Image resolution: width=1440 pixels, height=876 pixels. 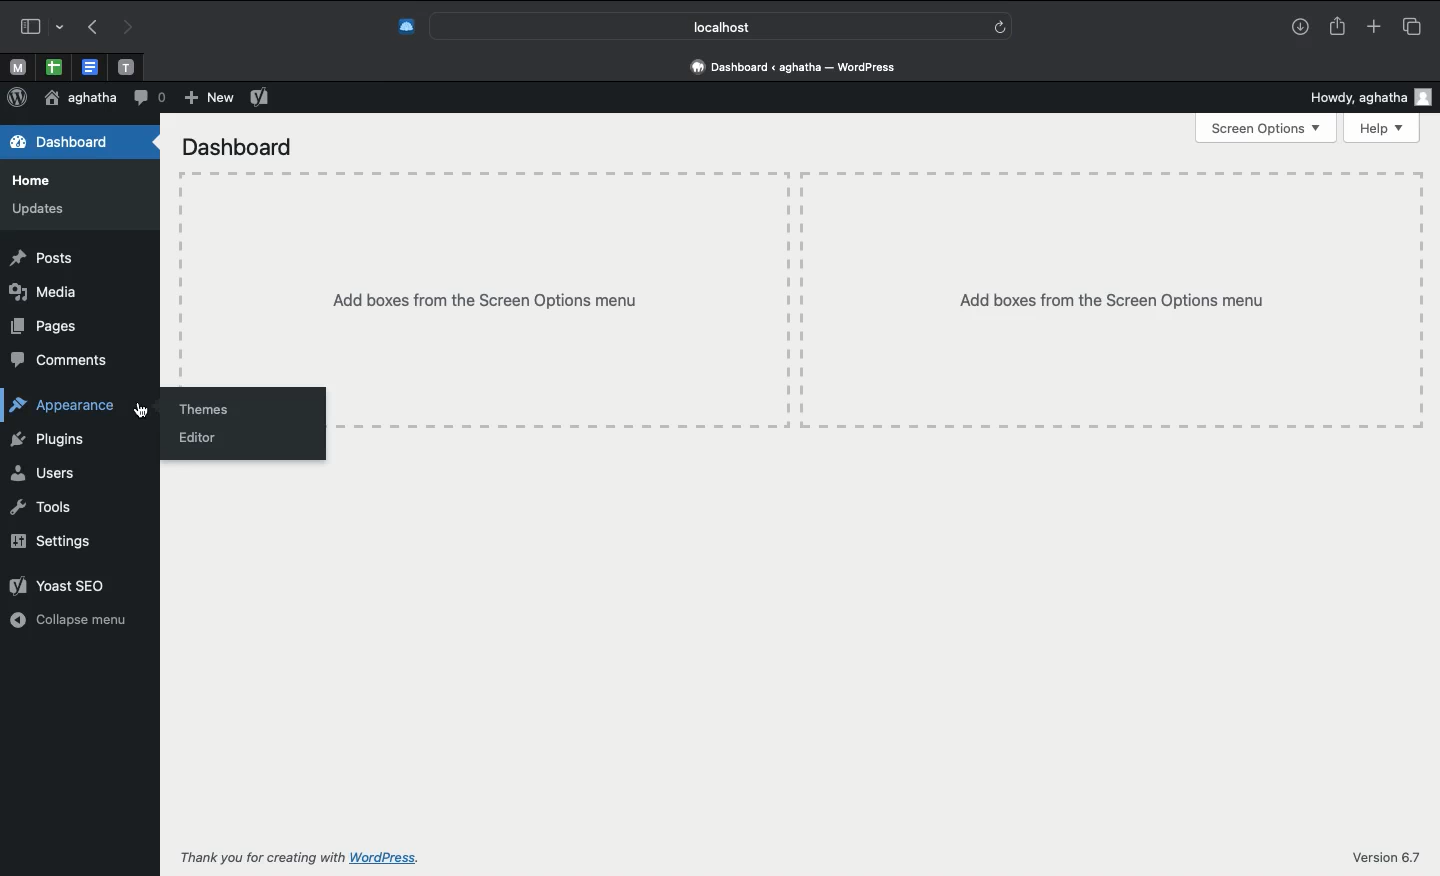 What do you see at coordinates (1373, 97) in the screenshot?
I see `Howdy user` at bounding box center [1373, 97].